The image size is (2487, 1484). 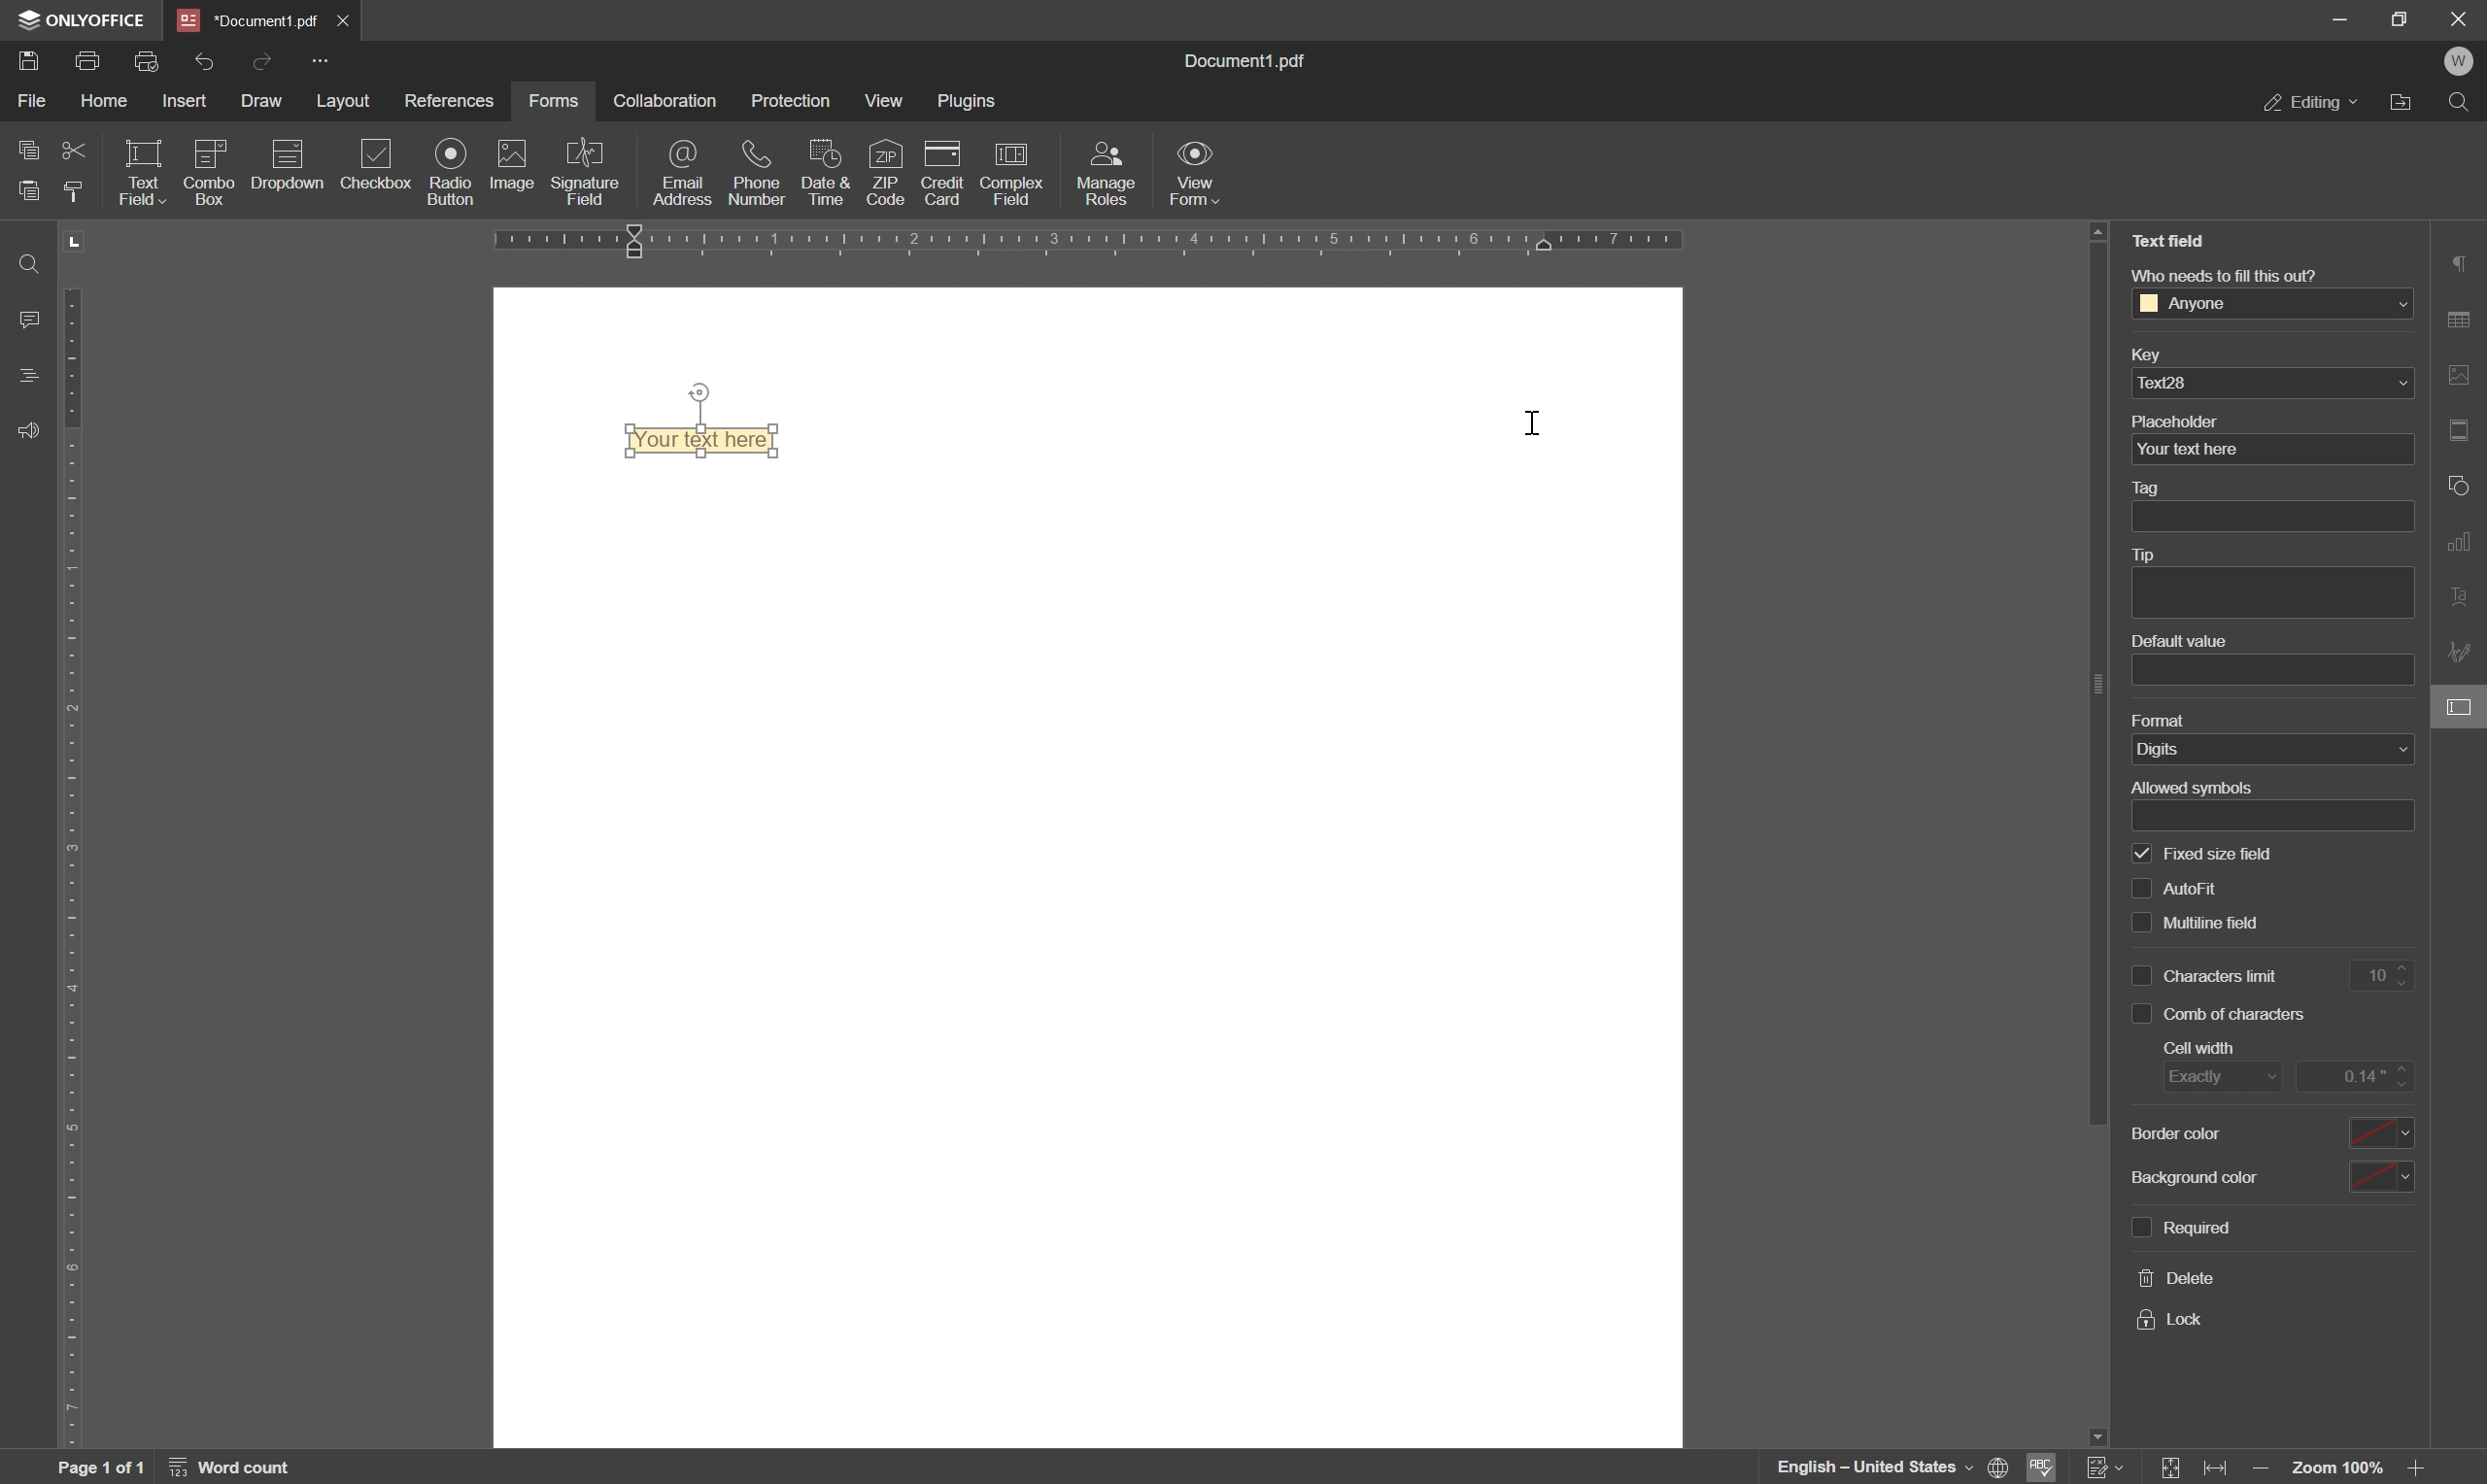 What do you see at coordinates (2171, 1319) in the screenshot?
I see `lock` at bounding box center [2171, 1319].